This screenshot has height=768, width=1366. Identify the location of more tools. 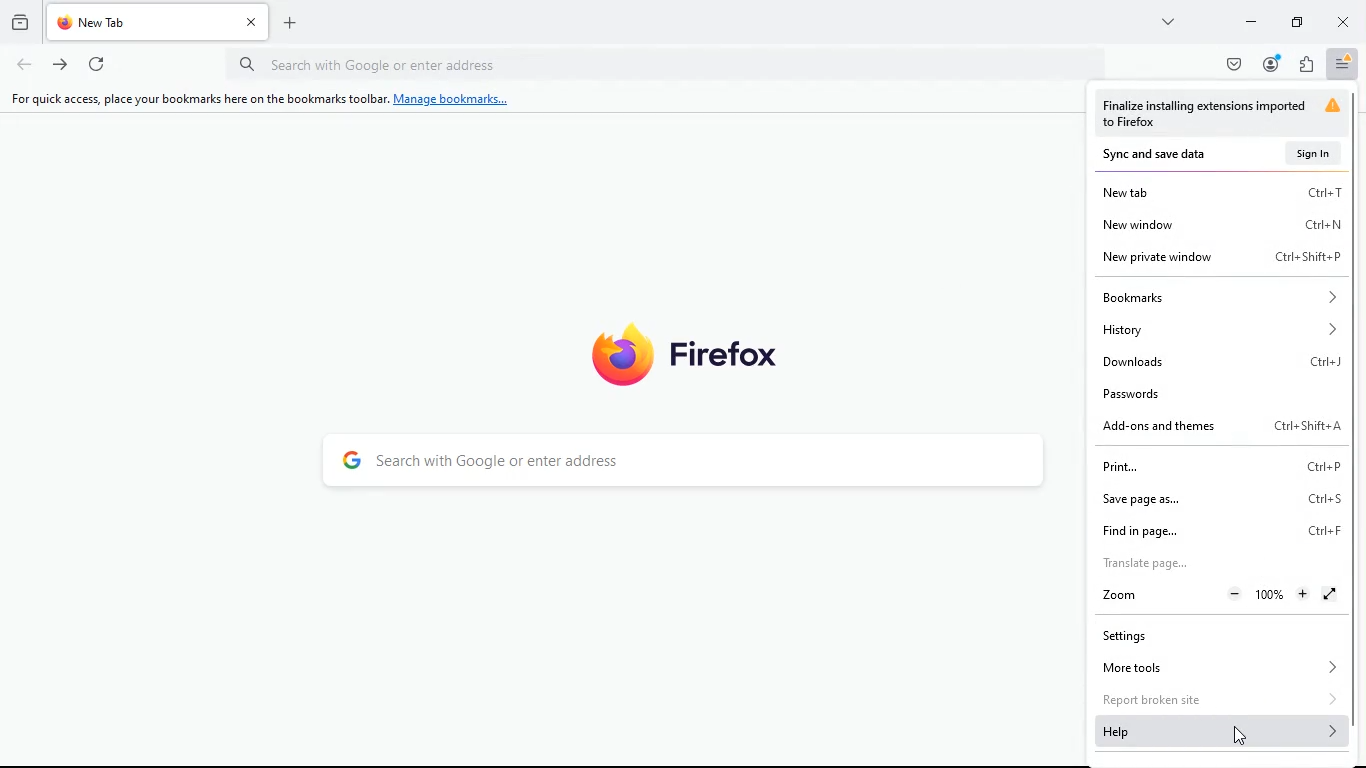
(1226, 667).